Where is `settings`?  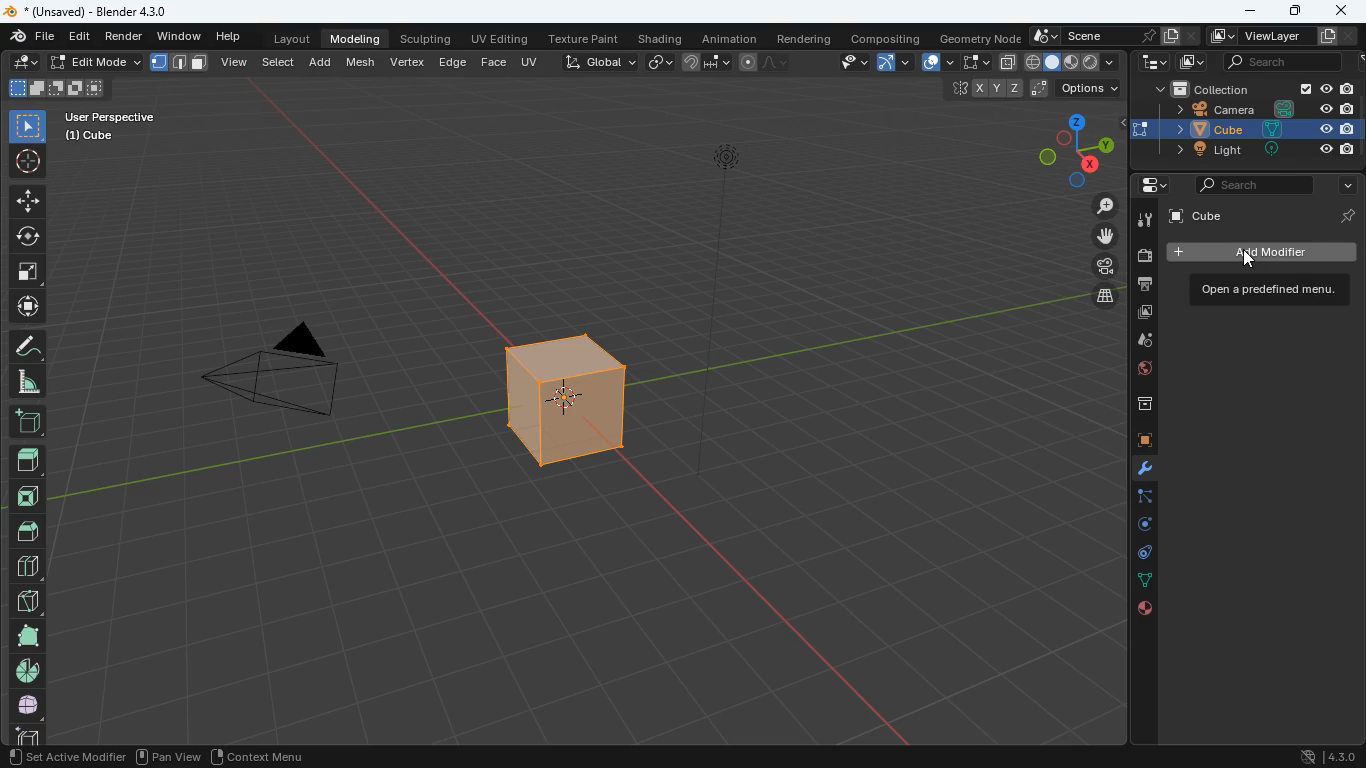
settings is located at coordinates (1147, 184).